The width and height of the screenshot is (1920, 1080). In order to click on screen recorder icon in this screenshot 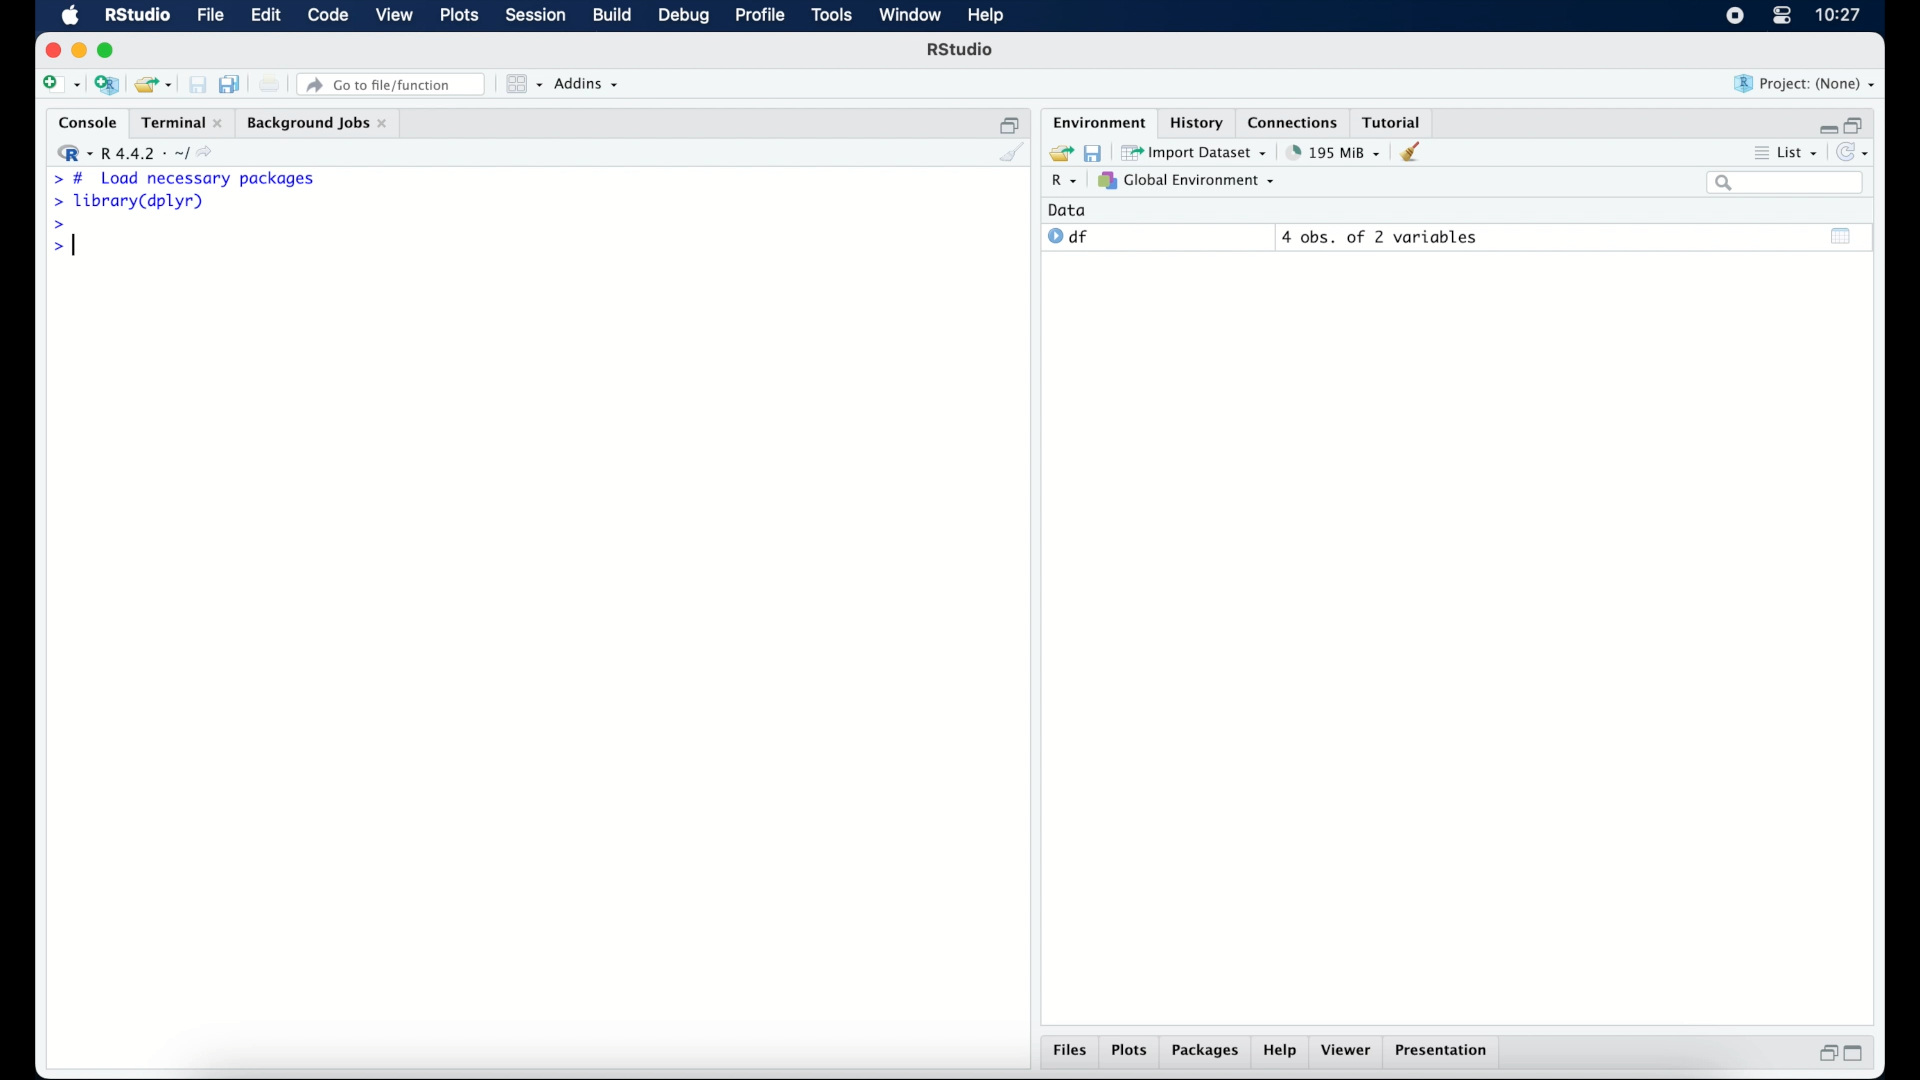, I will do `click(1733, 16)`.